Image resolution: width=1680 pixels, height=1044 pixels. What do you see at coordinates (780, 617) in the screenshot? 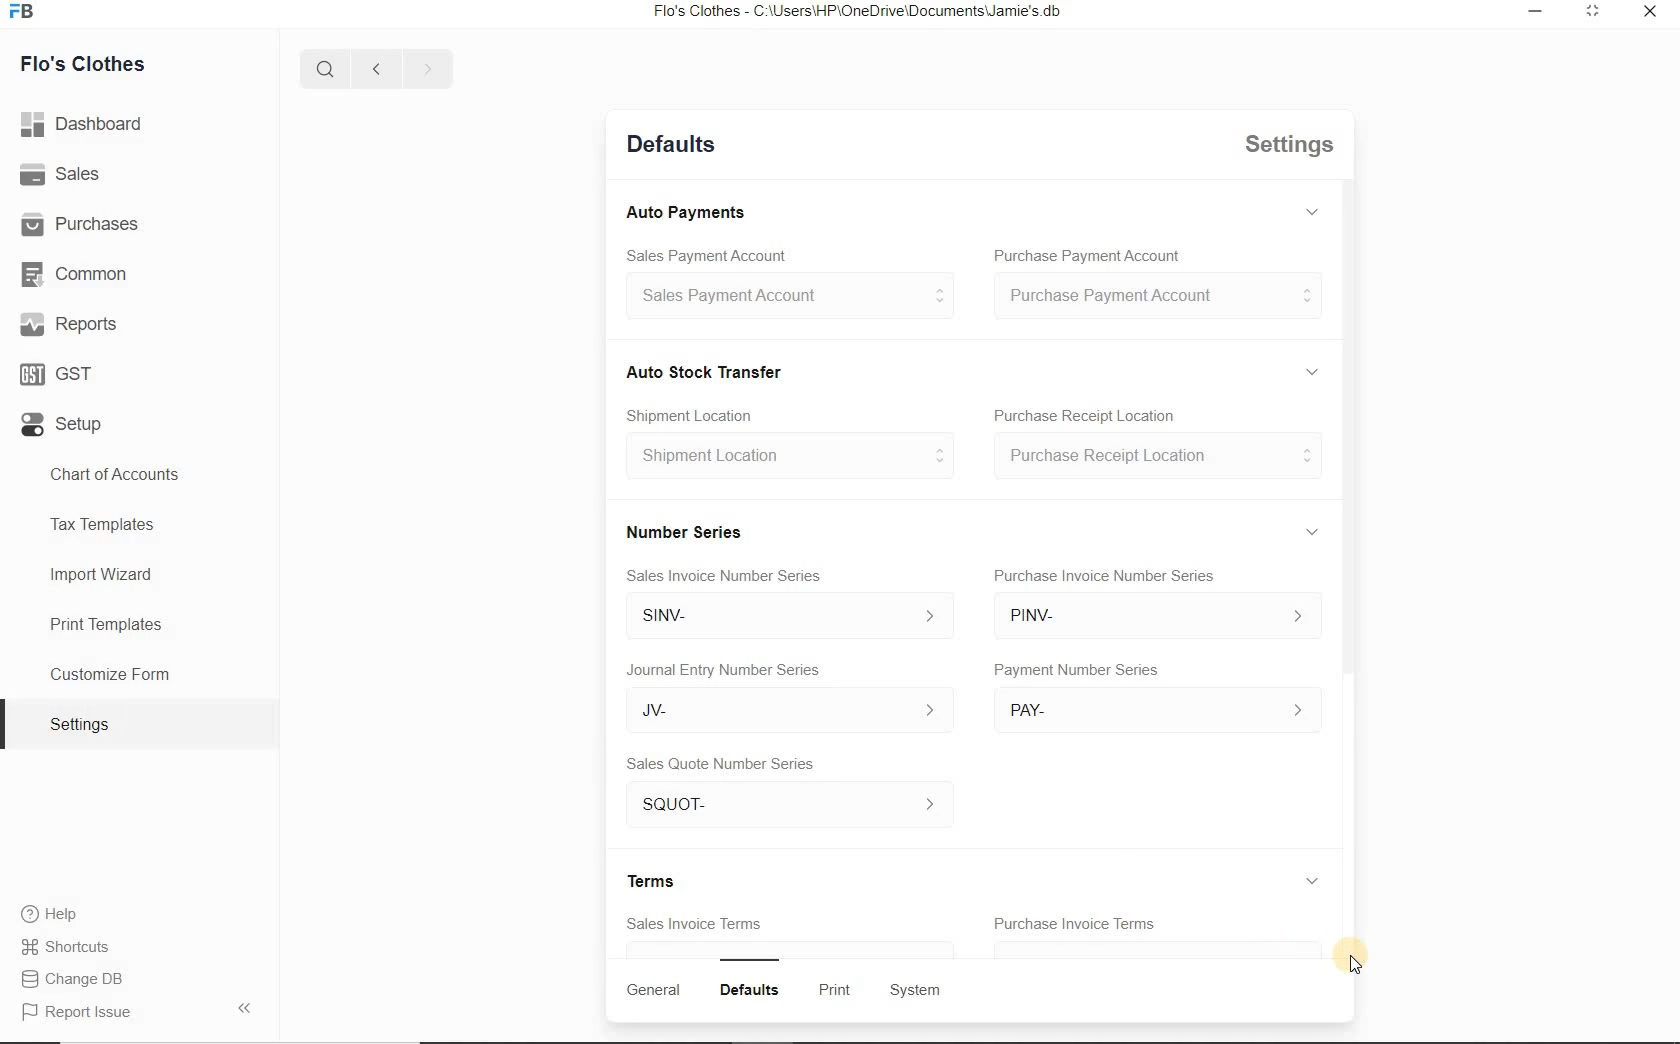
I see `SINV` at bounding box center [780, 617].